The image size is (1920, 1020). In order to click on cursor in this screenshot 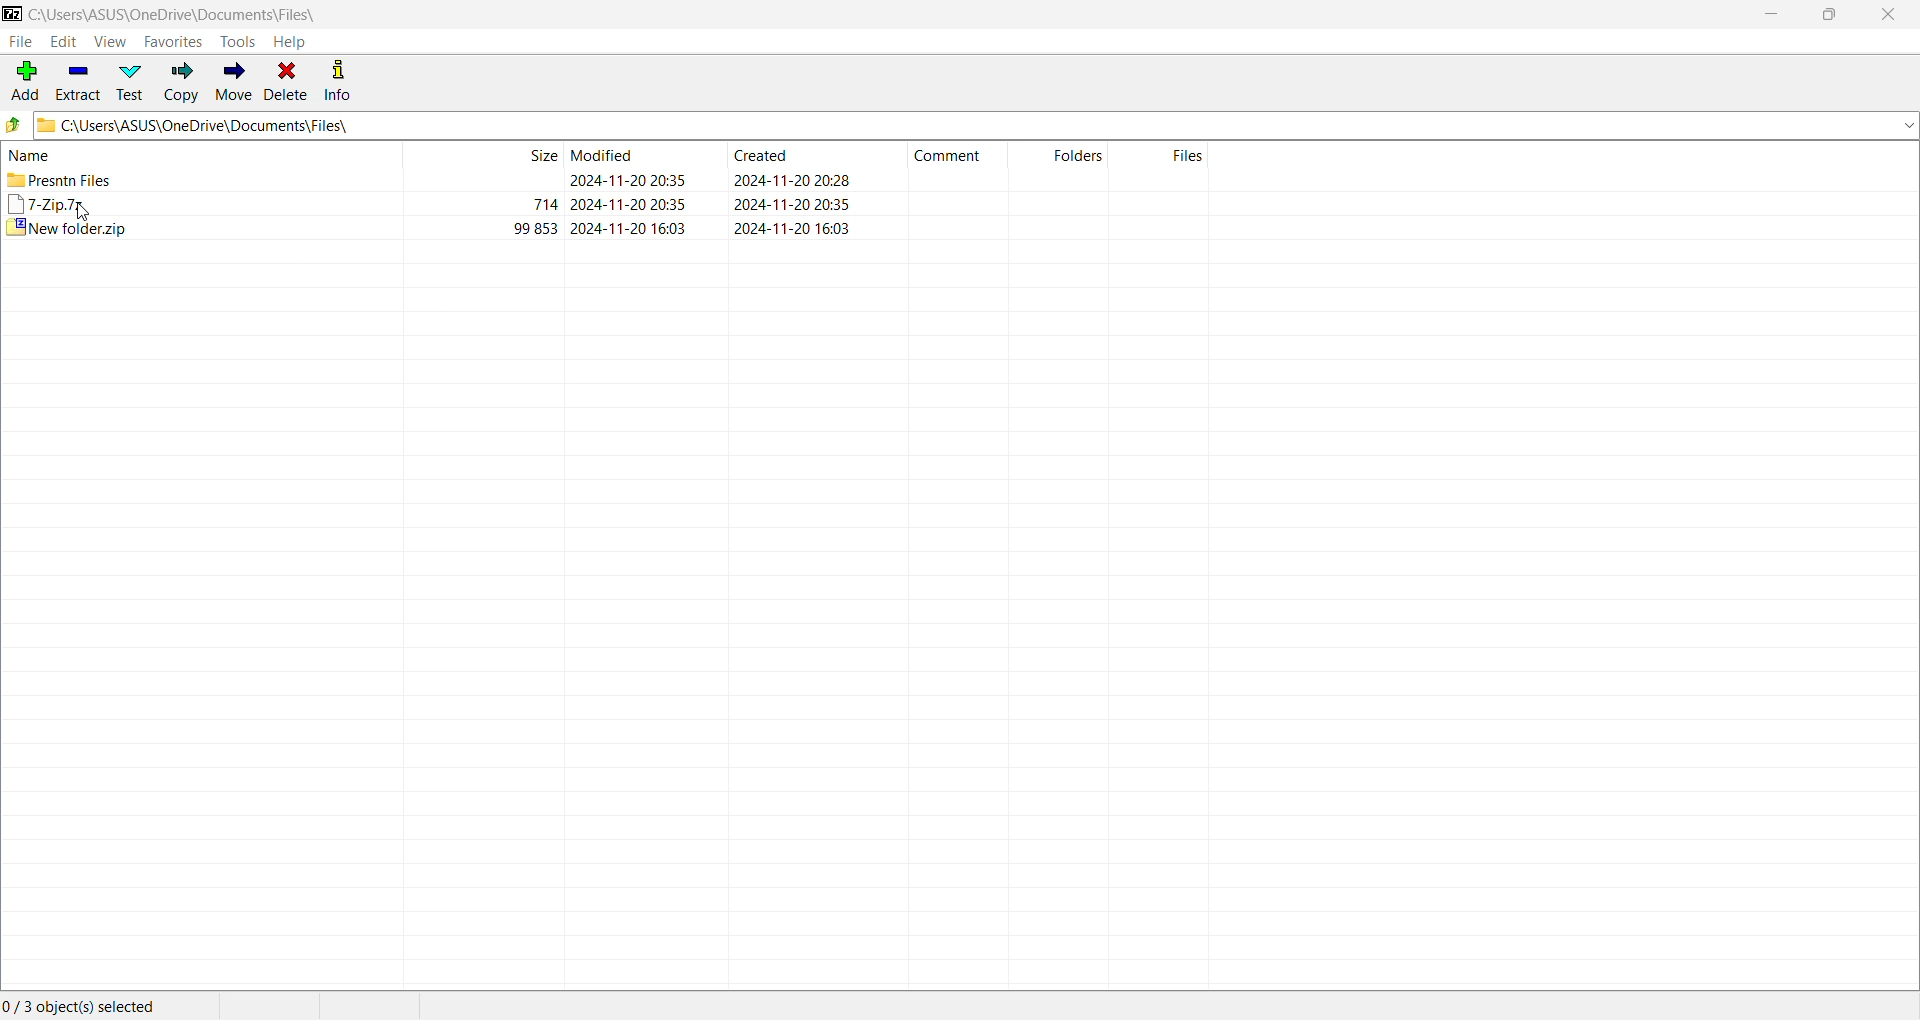, I will do `click(77, 209)`.